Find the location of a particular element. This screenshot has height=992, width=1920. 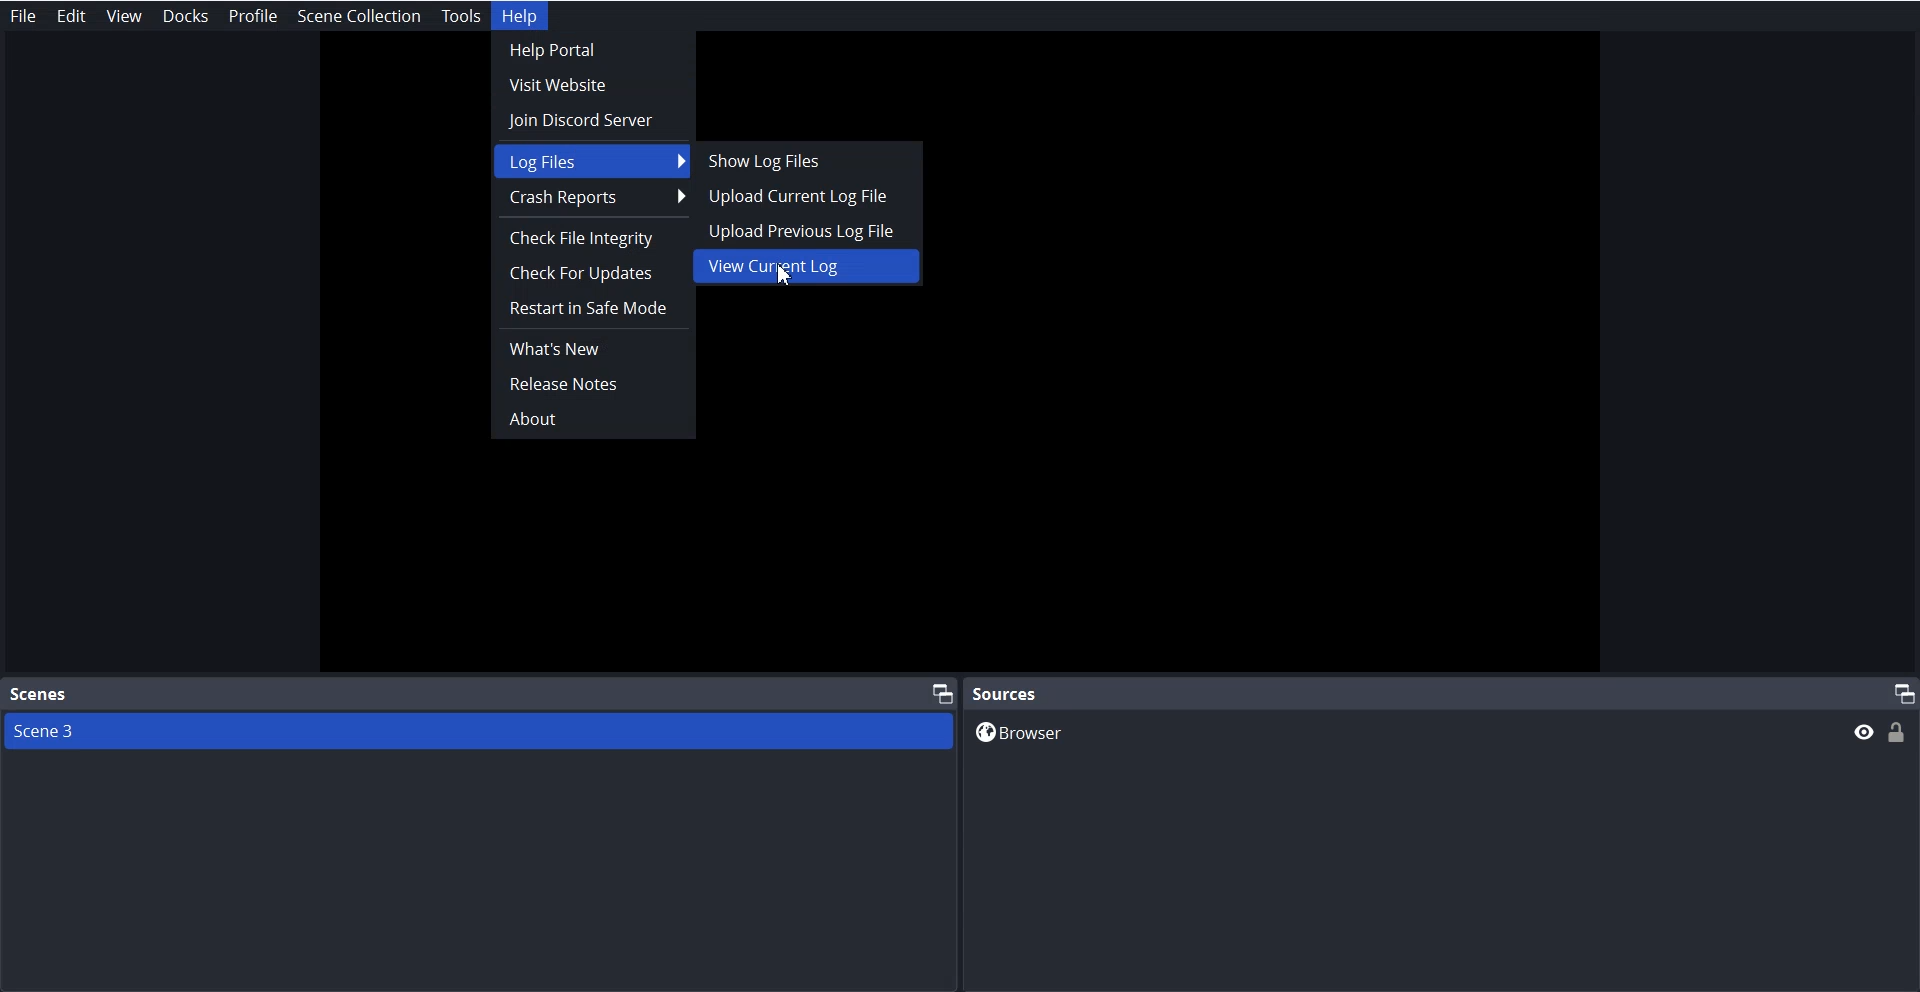

View Current Log is located at coordinates (809, 268).